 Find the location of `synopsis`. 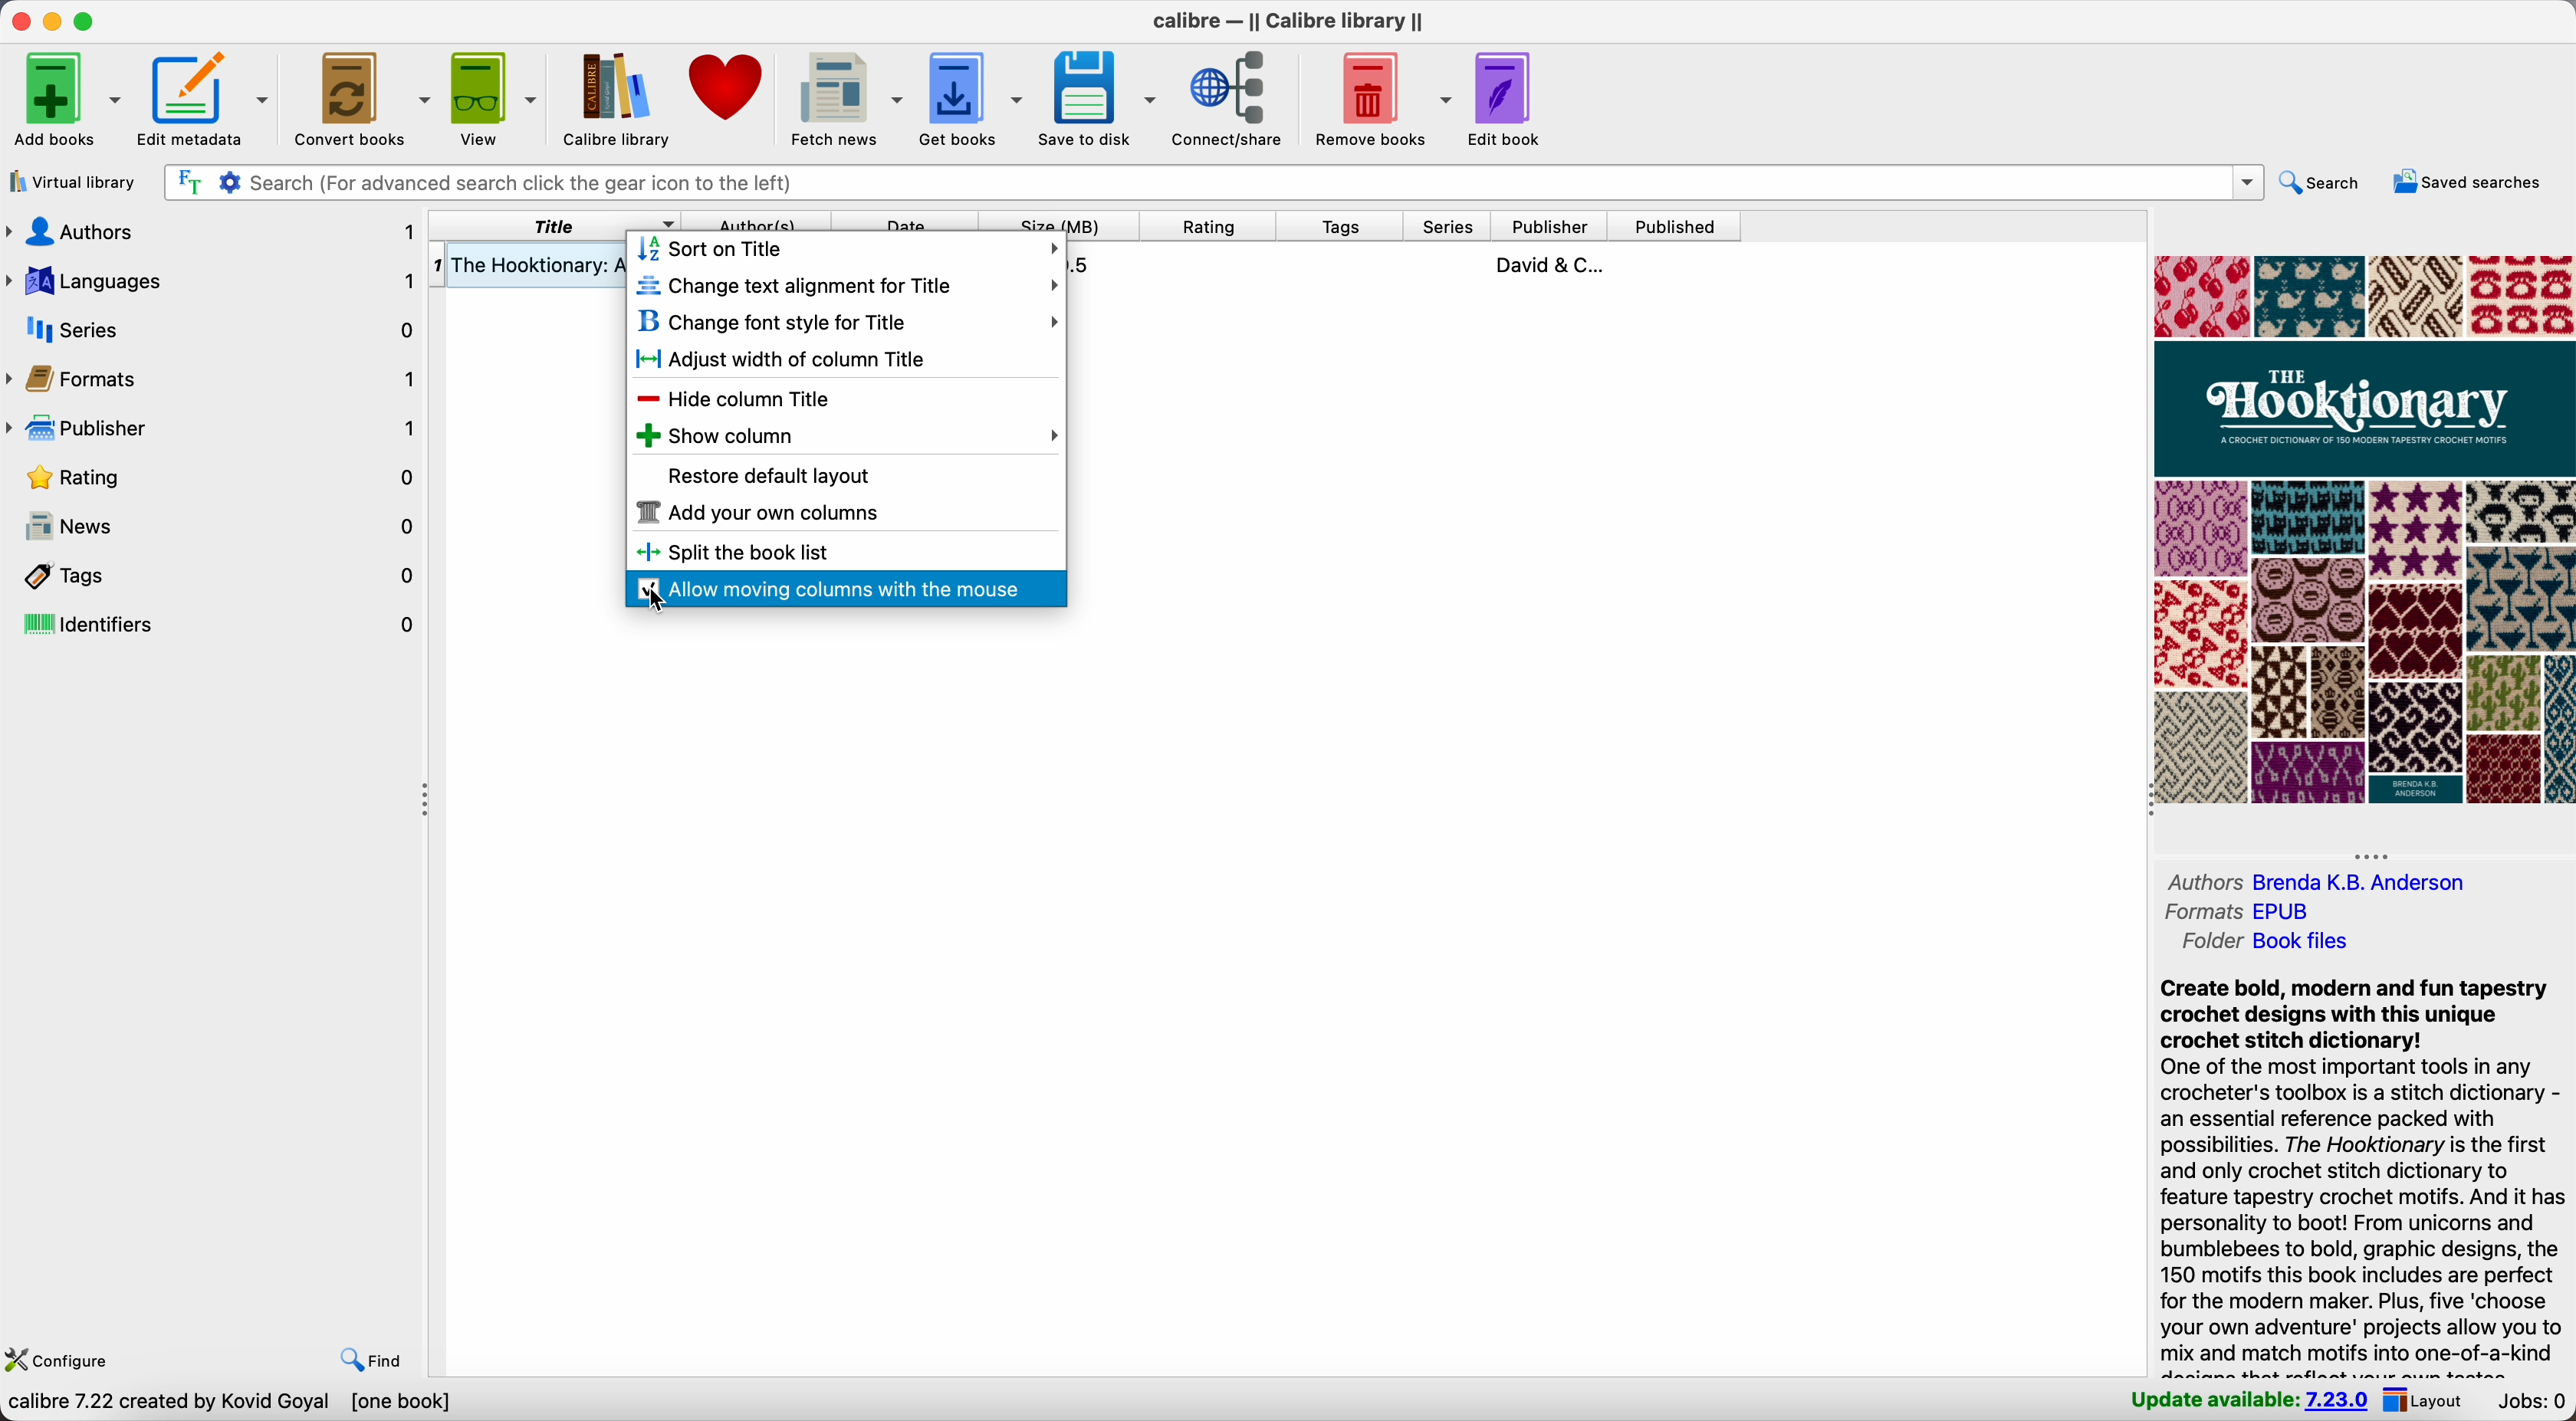

synopsis is located at coordinates (2359, 1172).